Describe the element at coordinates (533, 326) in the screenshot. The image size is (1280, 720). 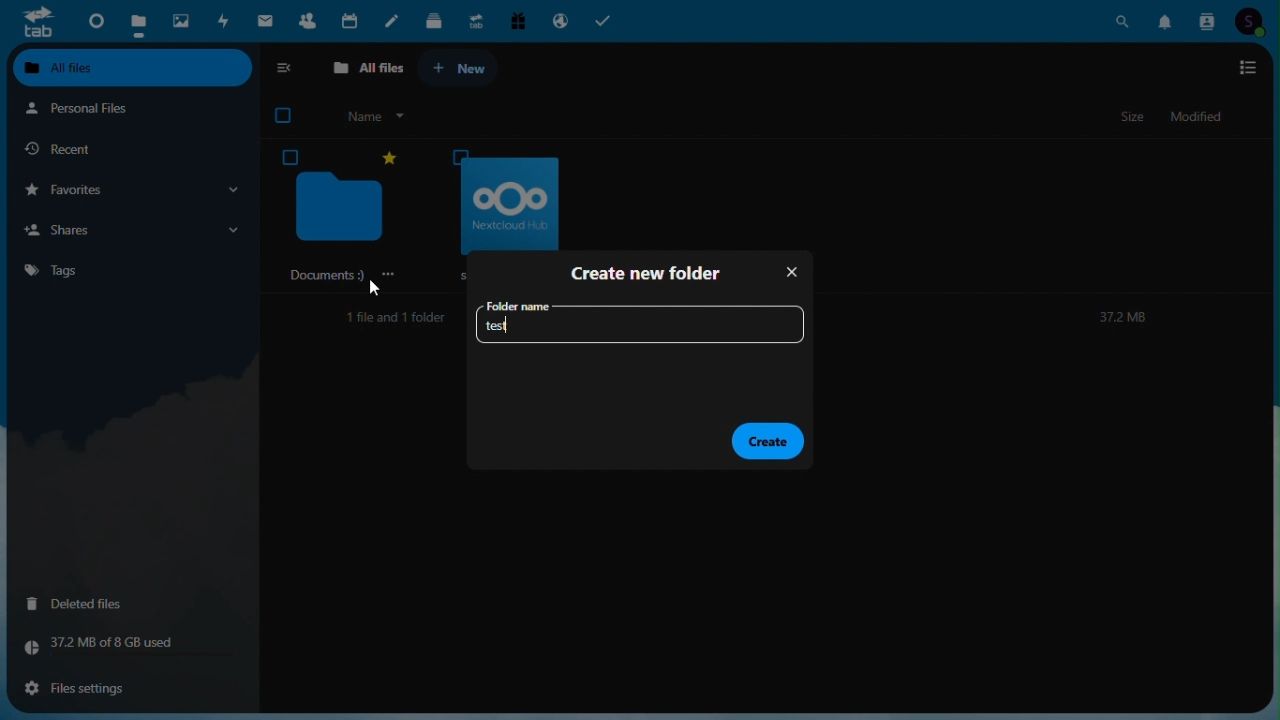
I see `Folder name` at that location.